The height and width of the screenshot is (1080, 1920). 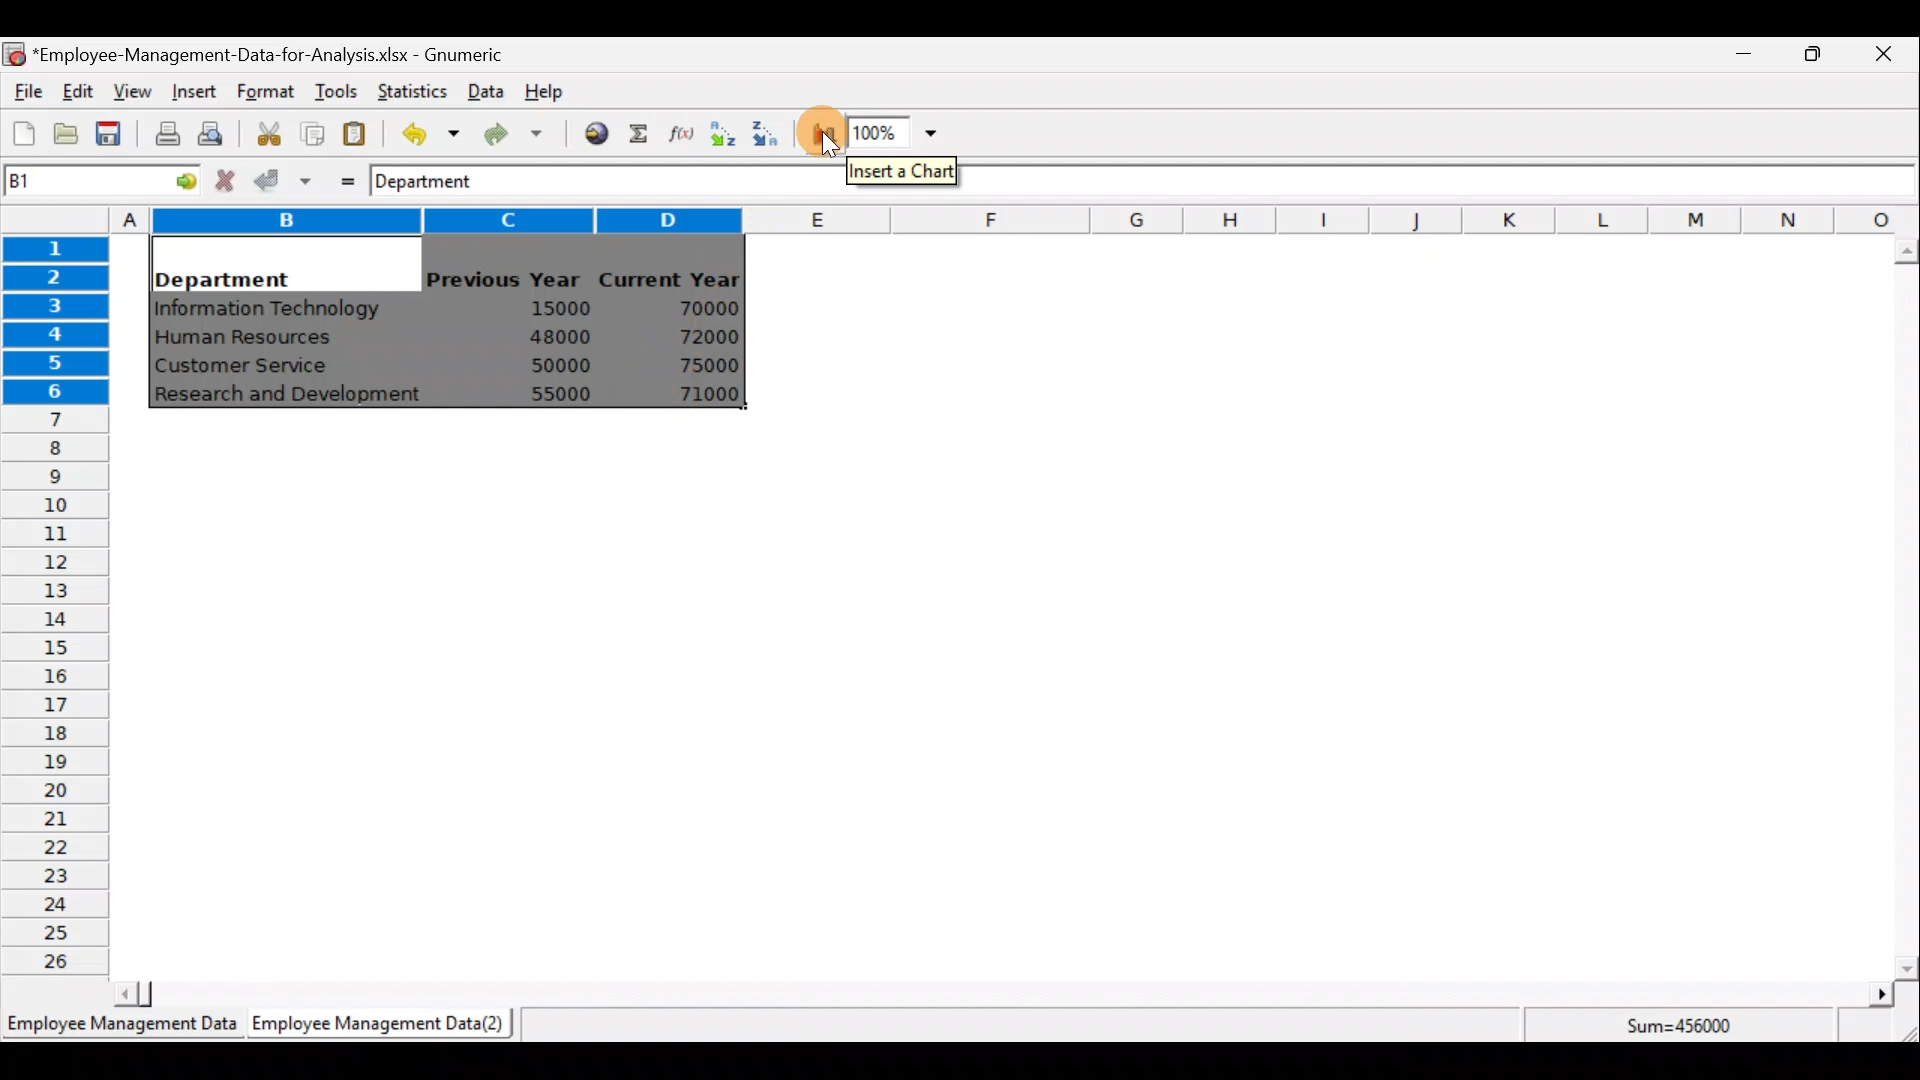 I want to click on Scroll bar, so click(x=1906, y=609).